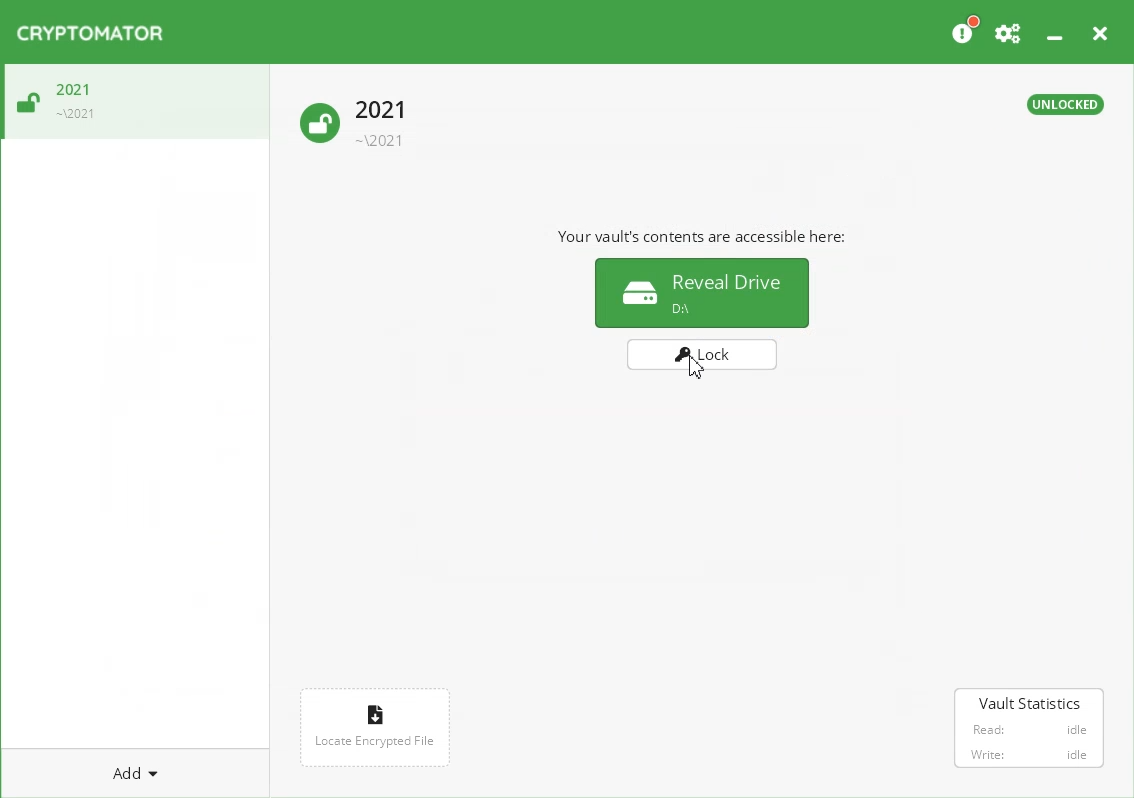 Image resolution: width=1134 pixels, height=798 pixels. I want to click on Please Consider donating, so click(964, 30).